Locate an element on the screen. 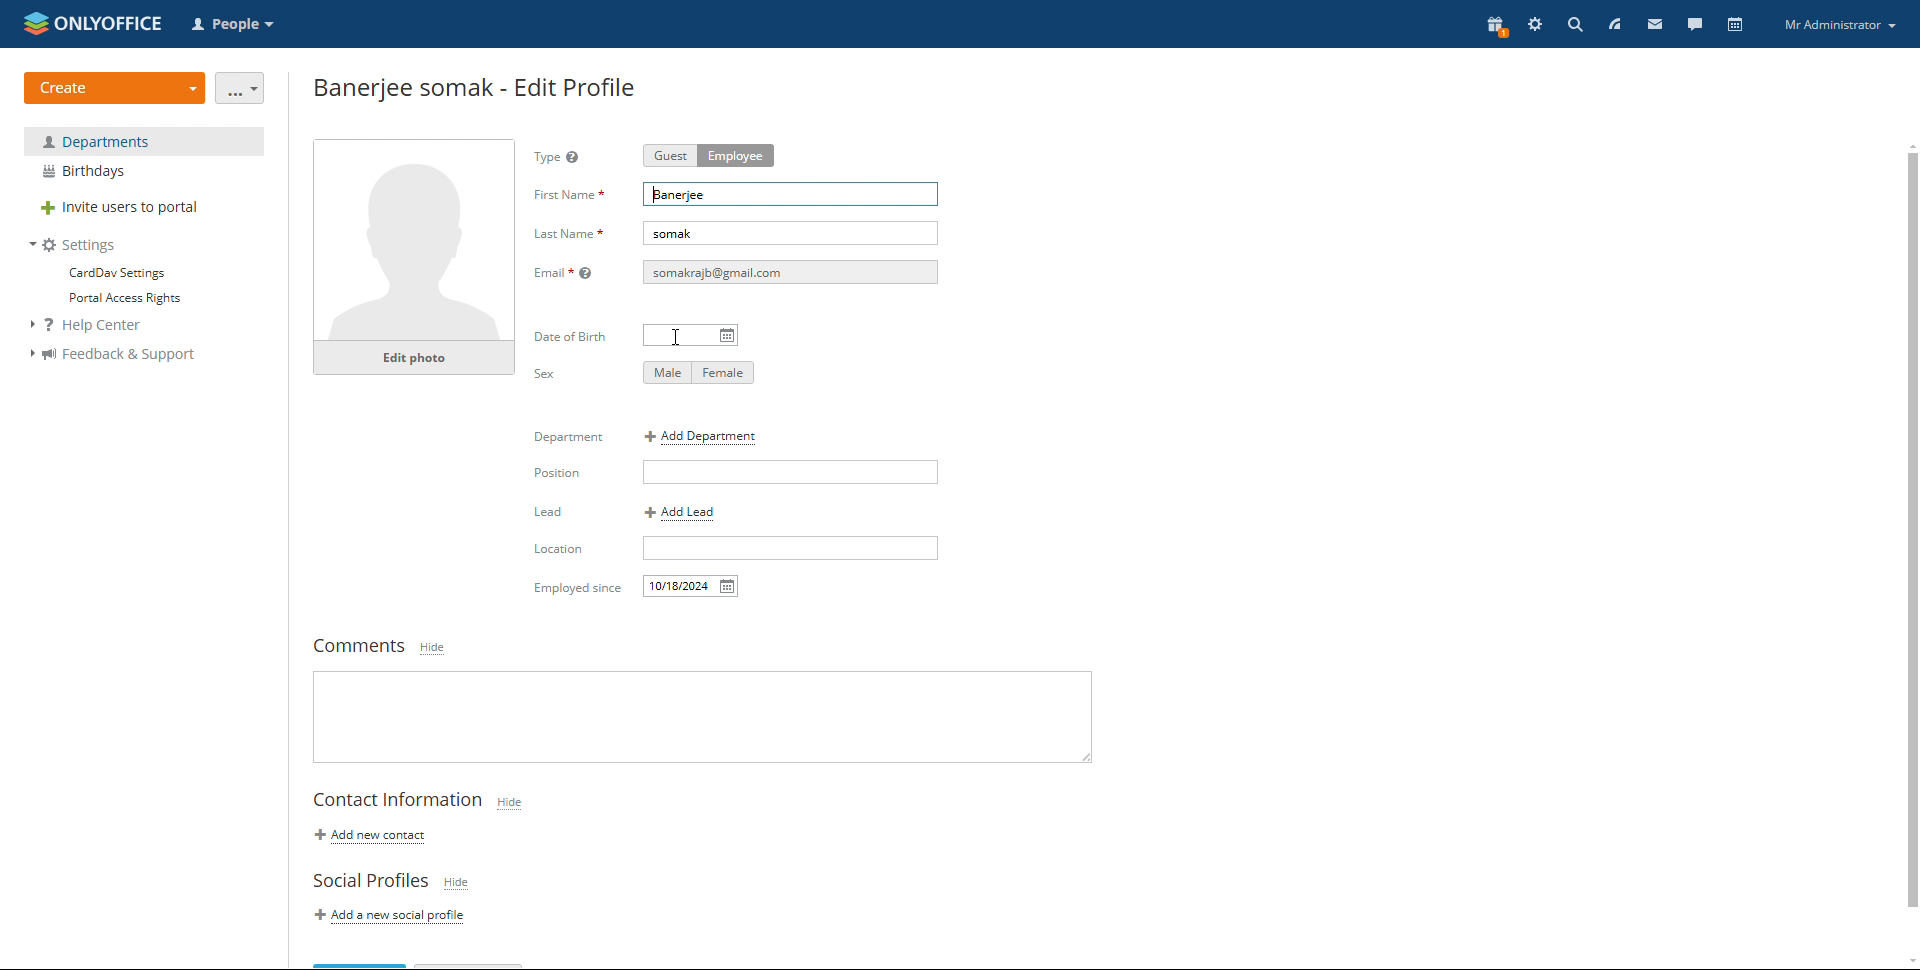 Image resolution: width=1920 pixels, height=970 pixels. scroll up is located at coordinates (1908, 144).